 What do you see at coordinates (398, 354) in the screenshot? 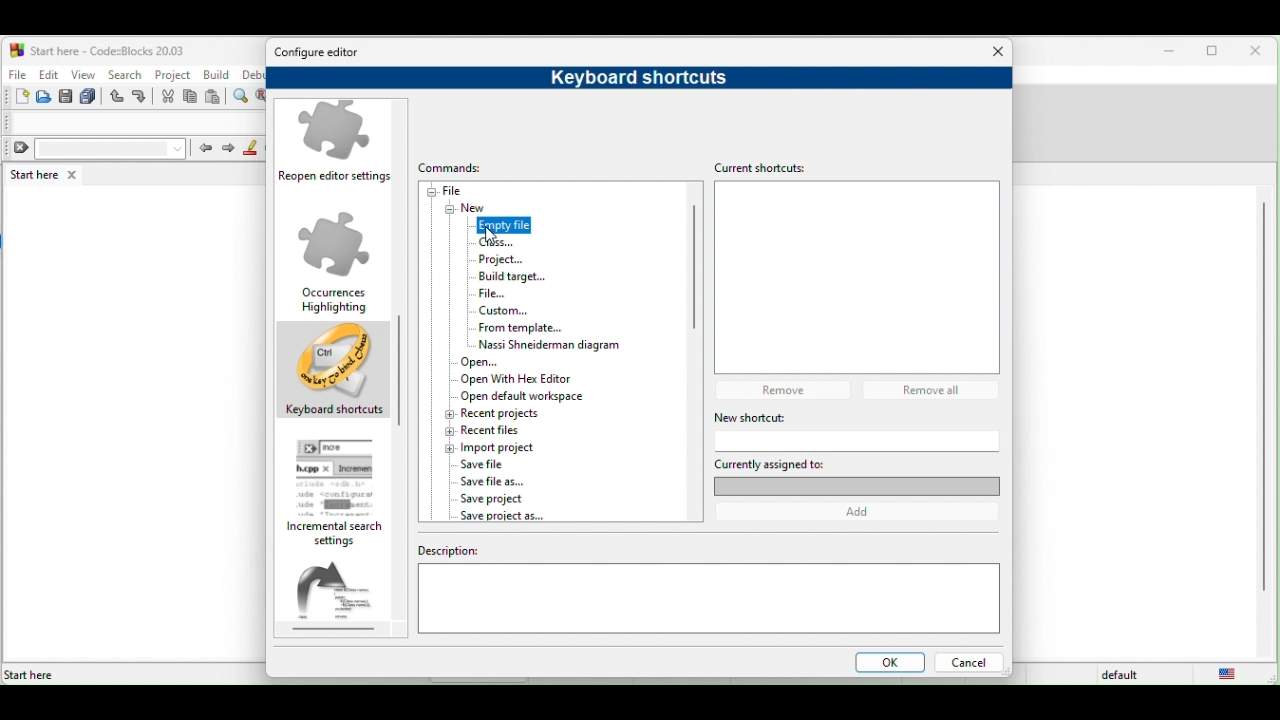
I see `scroll bar moved` at bounding box center [398, 354].